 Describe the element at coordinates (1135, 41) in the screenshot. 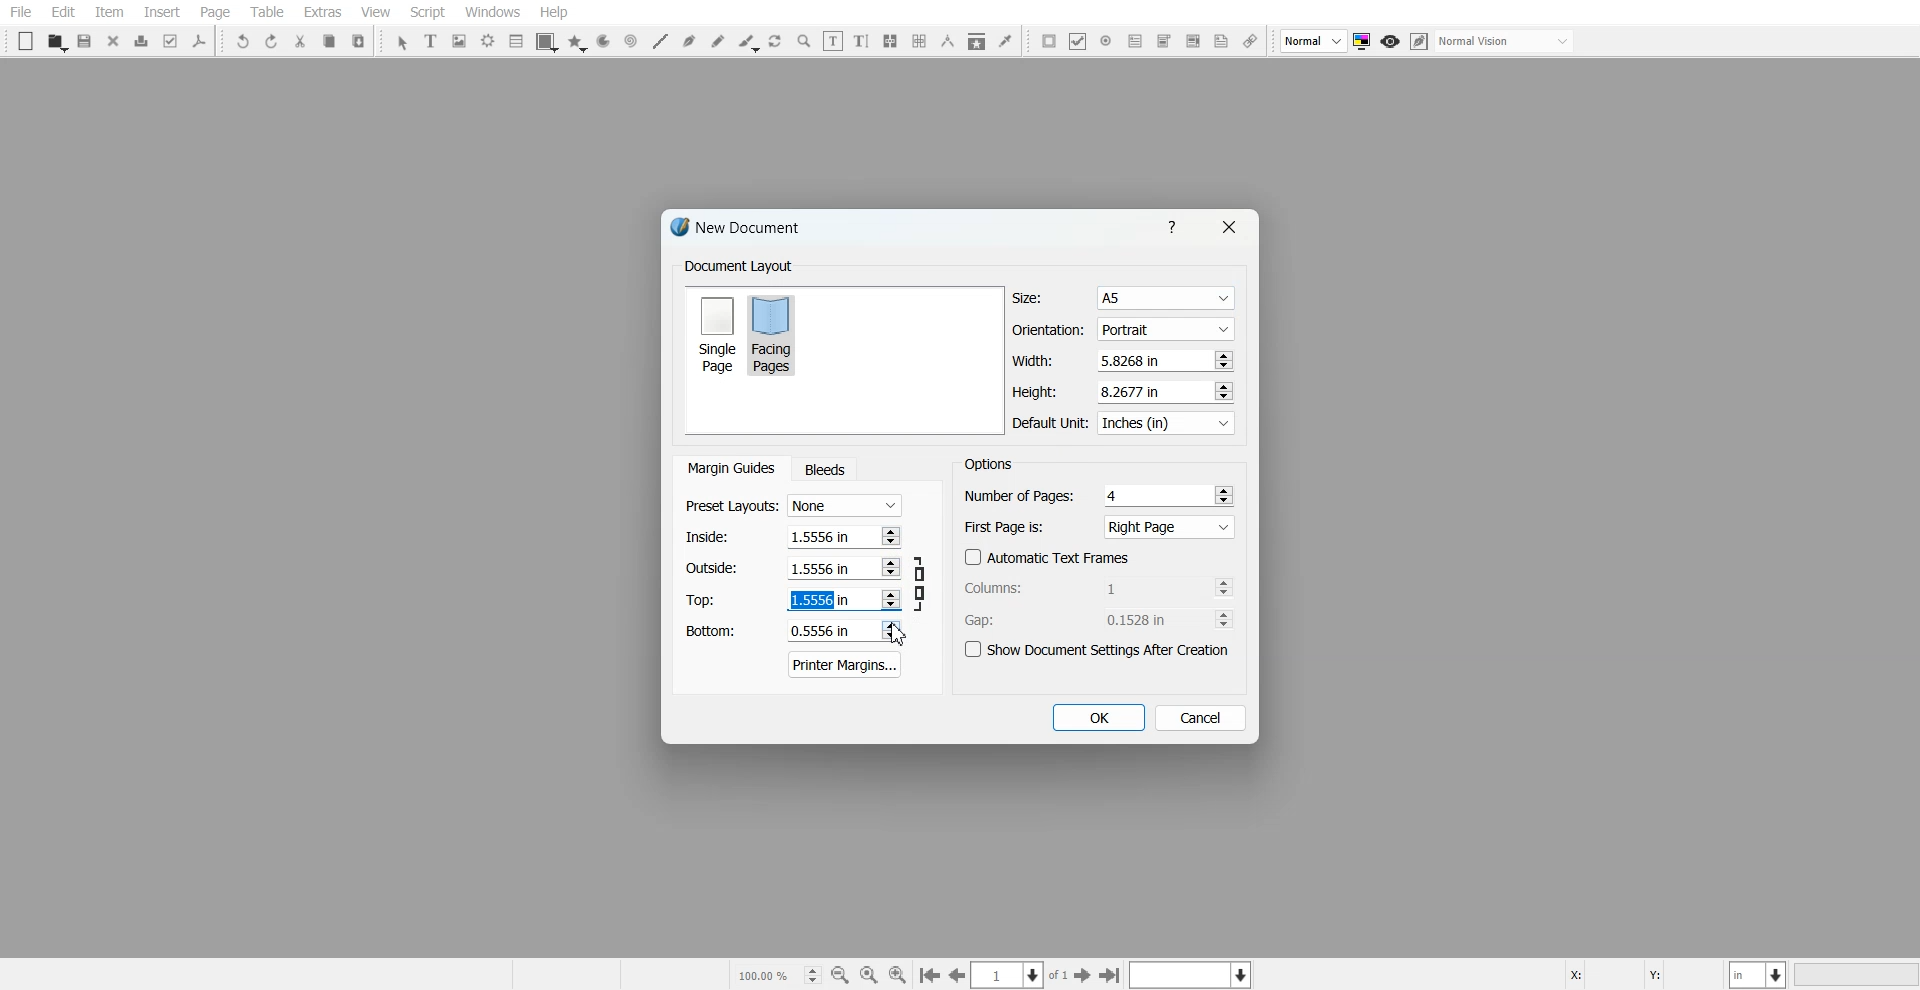

I see `PDF Text Field` at that location.